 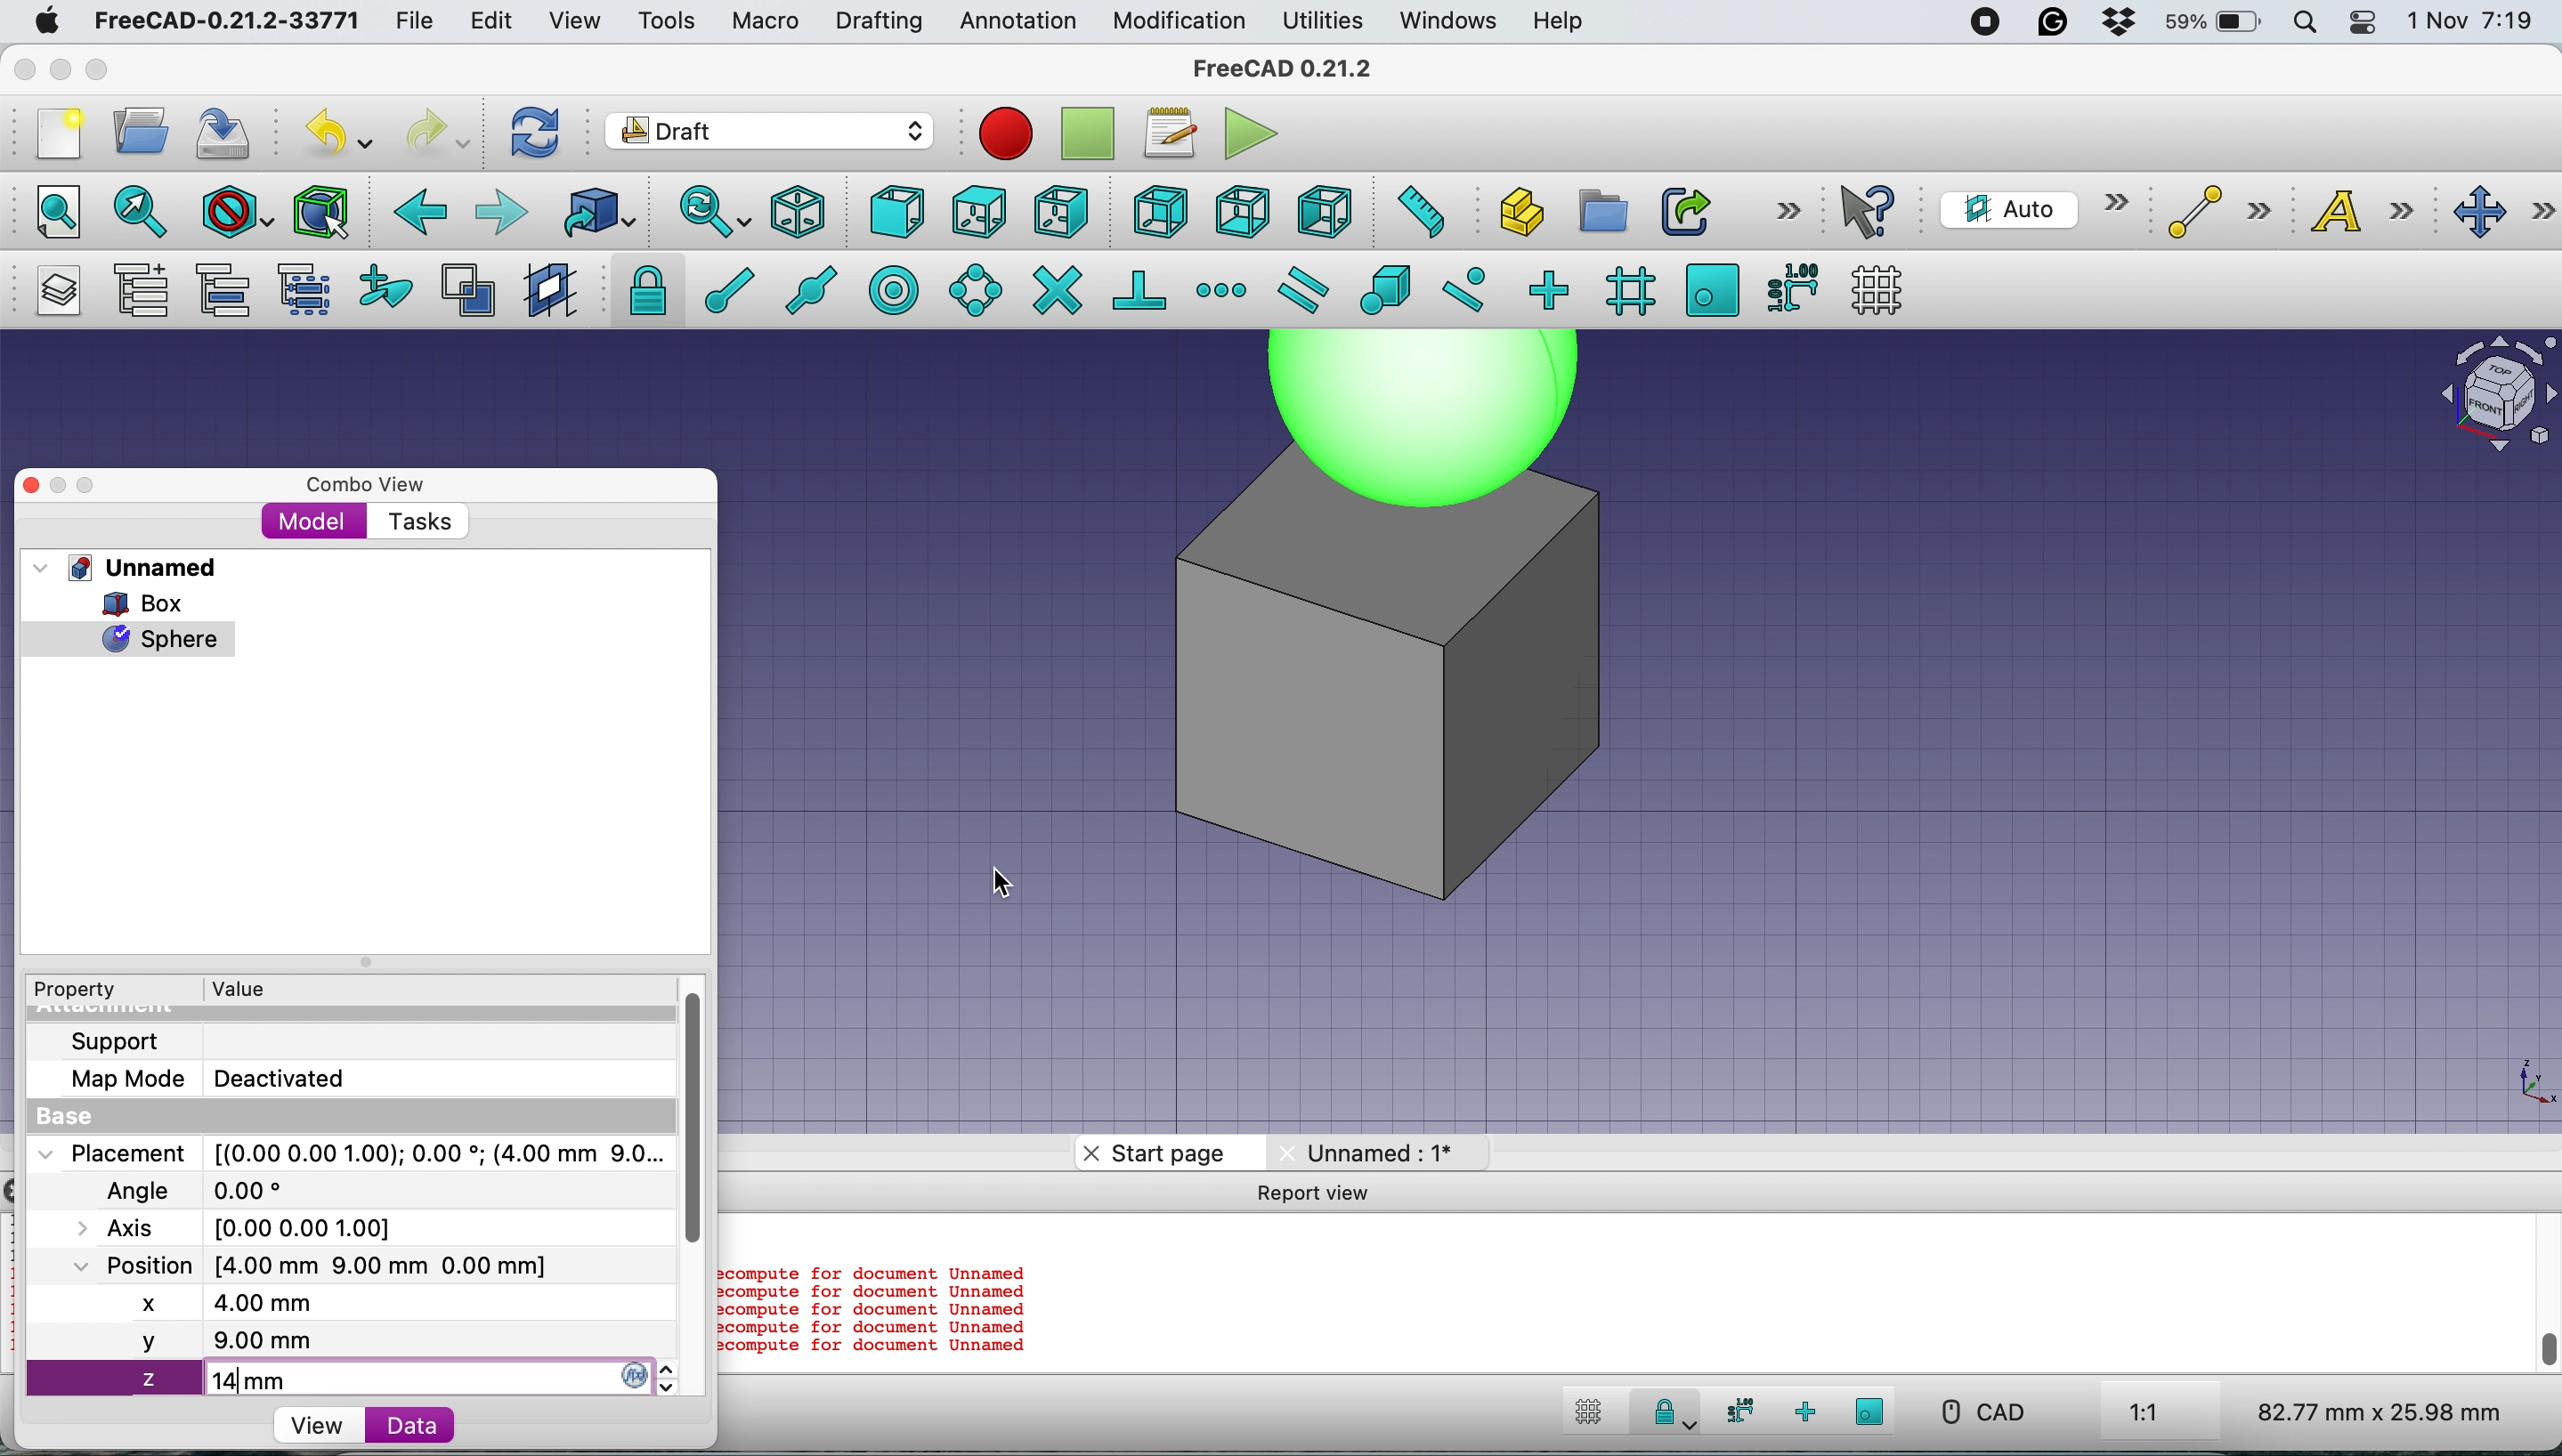 What do you see at coordinates (2374, 1411) in the screenshot?
I see `dimensions` at bounding box center [2374, 1411].